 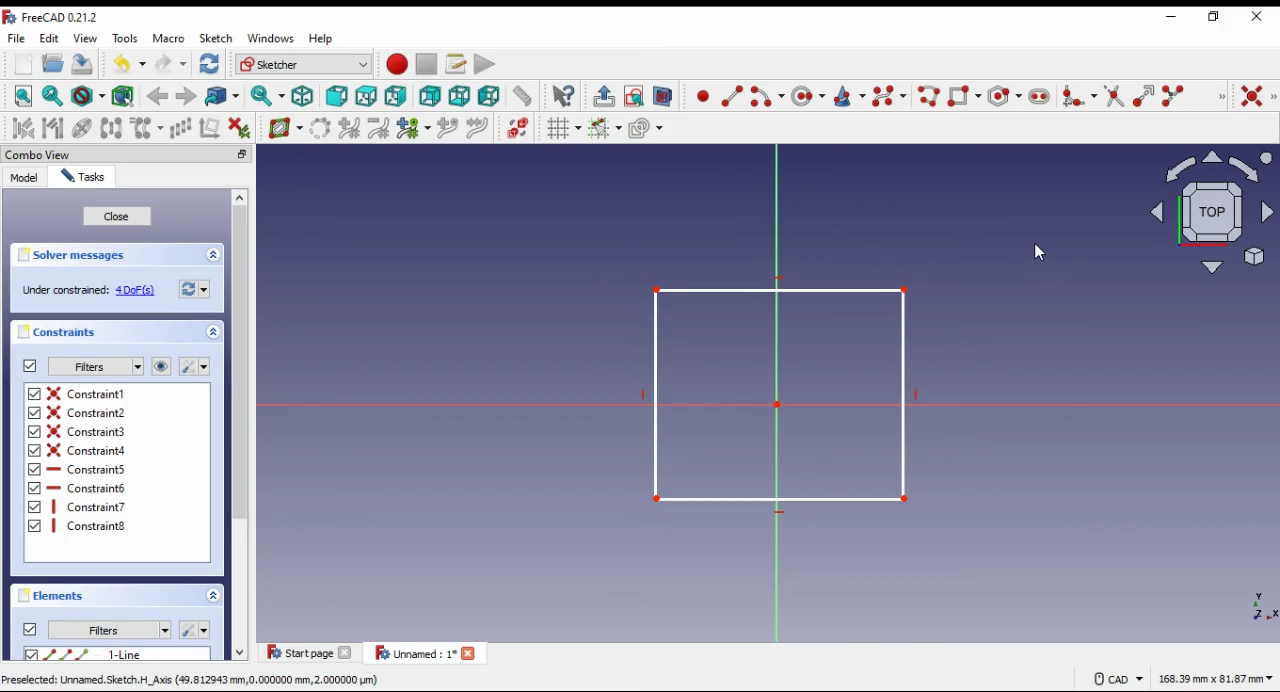 I want to click on what's this, so click(x=563, y=96).